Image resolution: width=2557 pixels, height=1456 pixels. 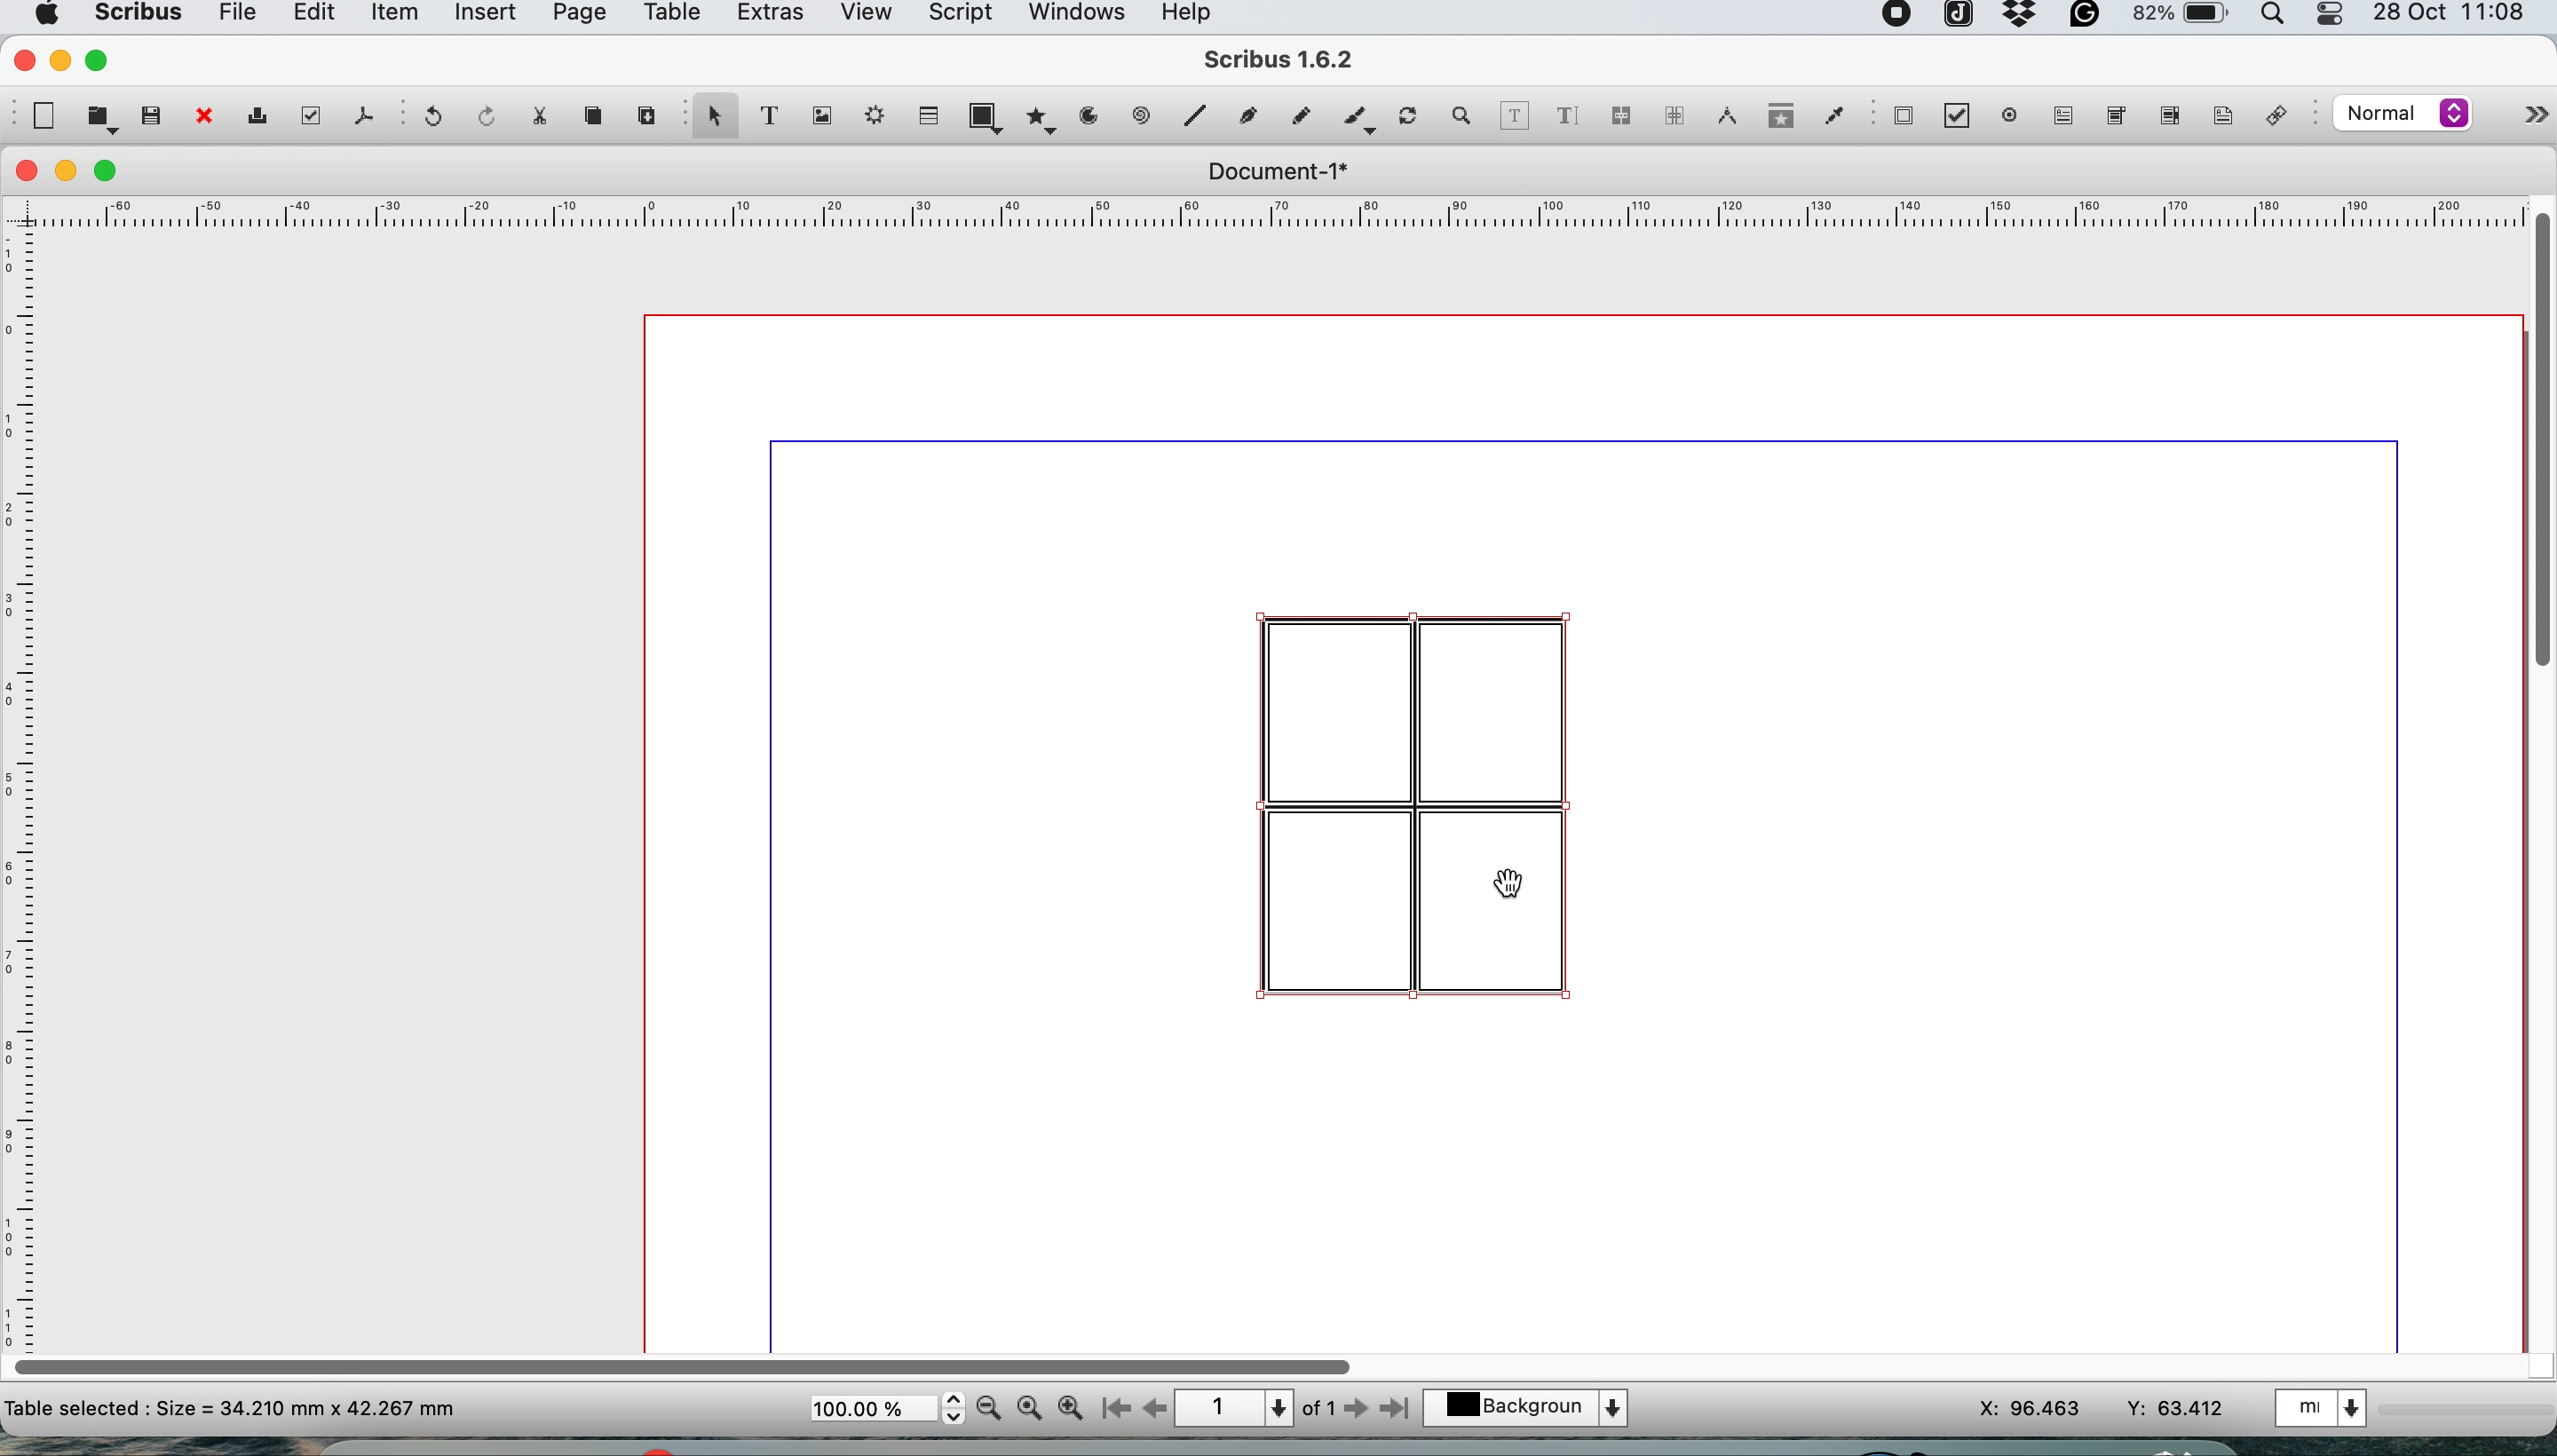 I want to click on joplin, so click(x=1956, y=18).